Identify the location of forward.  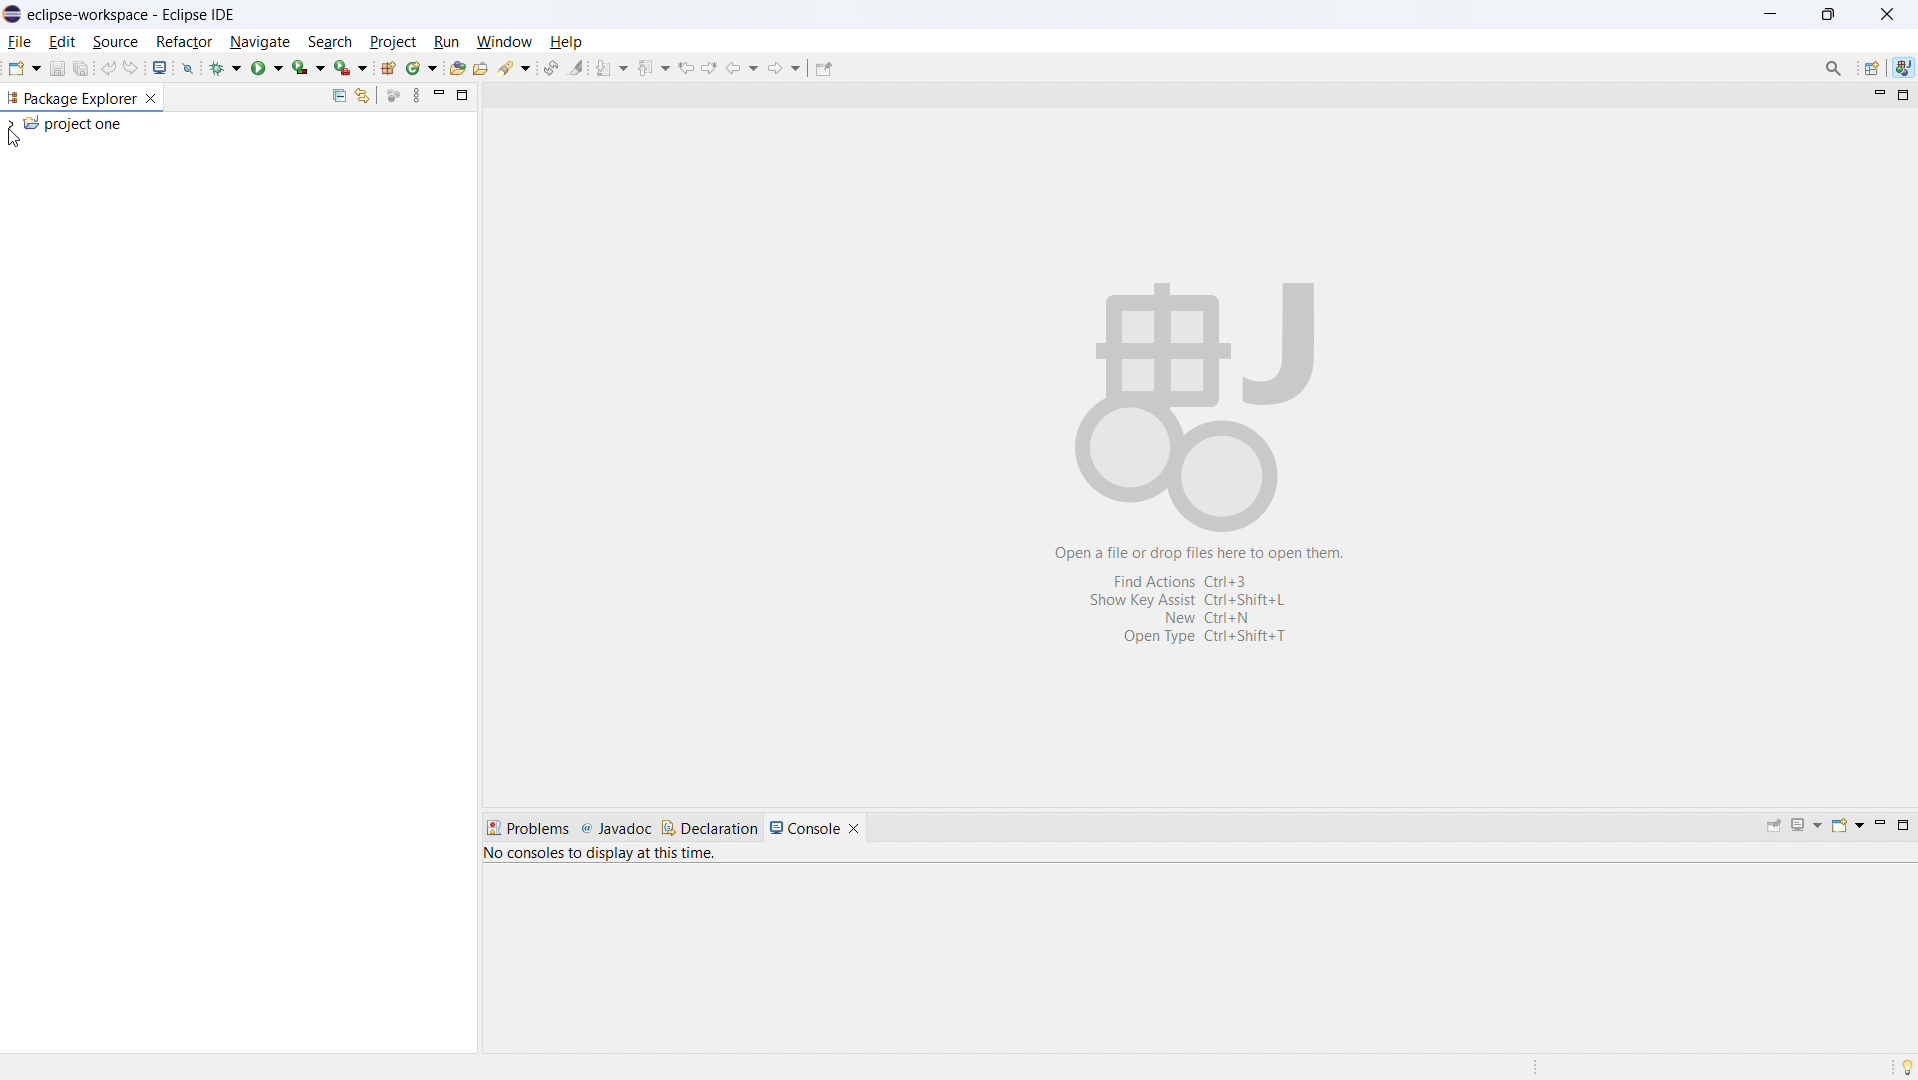
(784, 66).